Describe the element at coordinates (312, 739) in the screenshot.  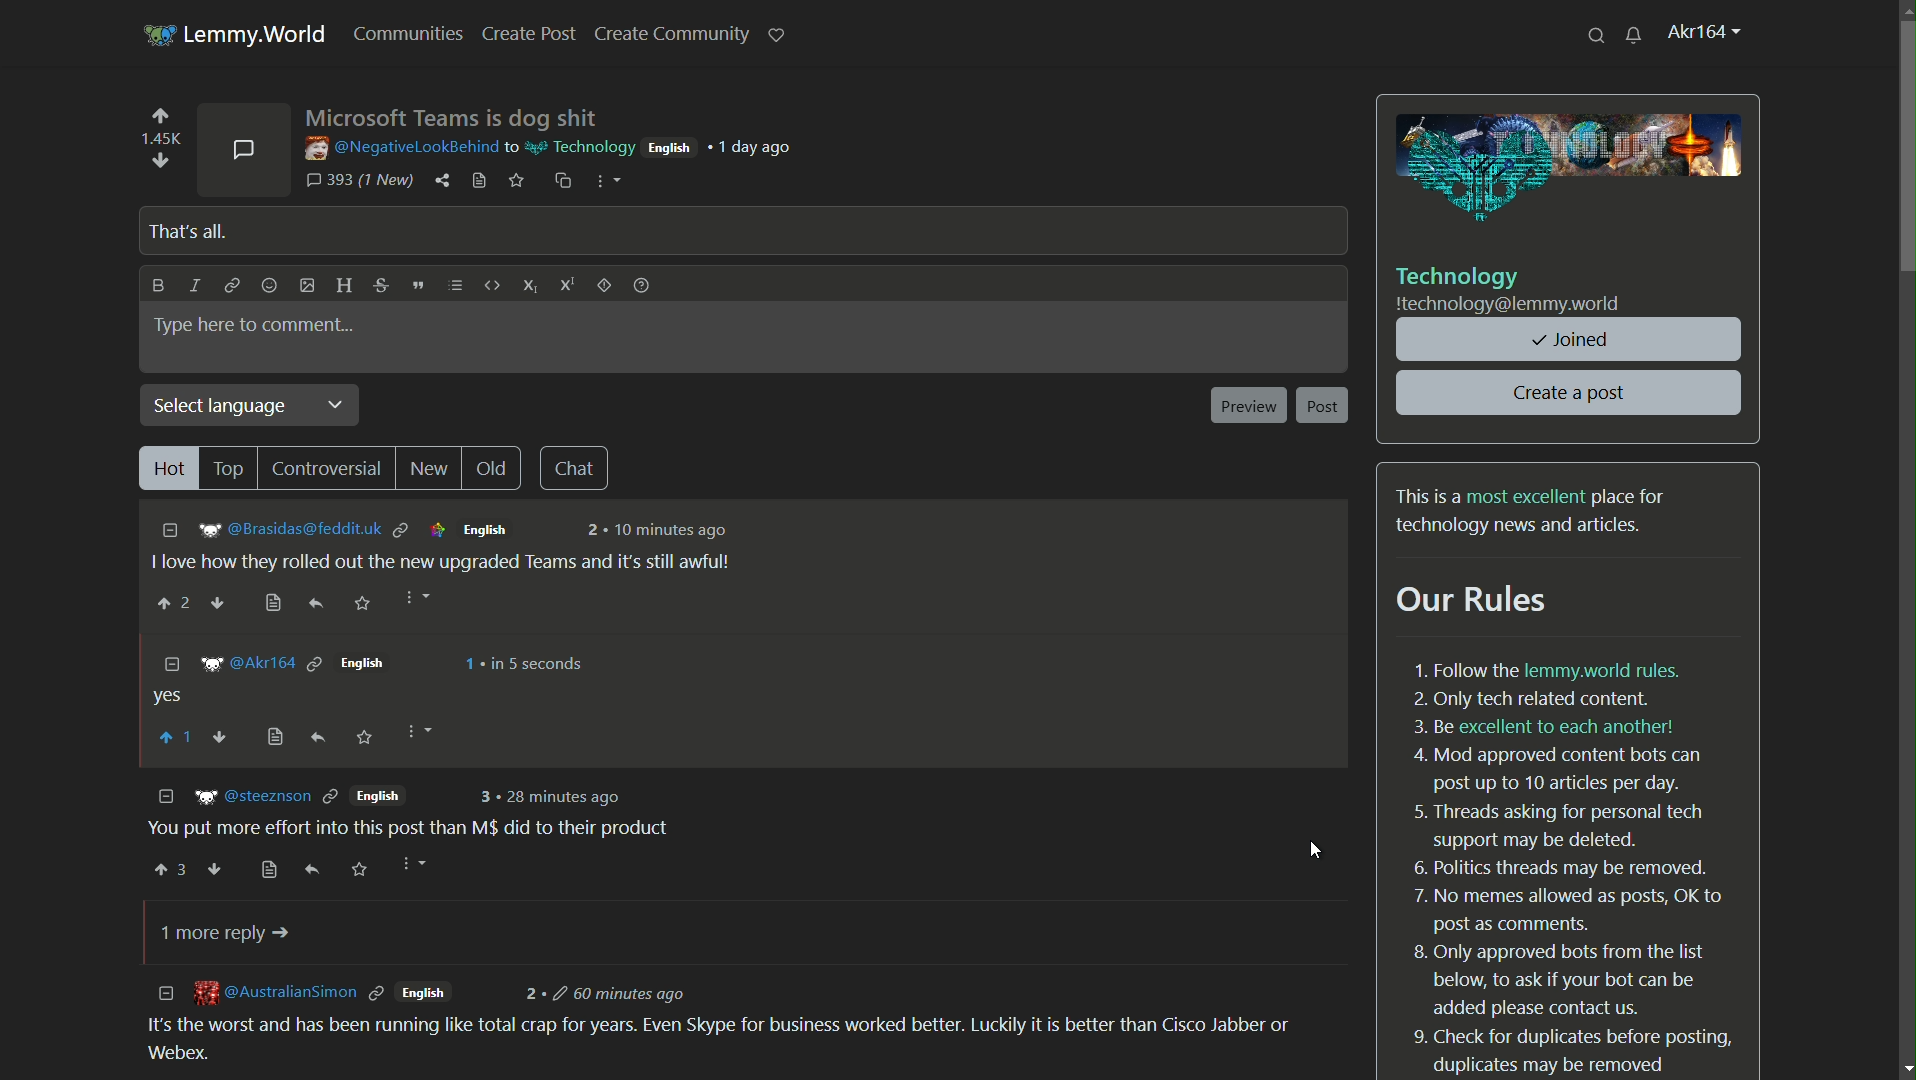
I see `reply` at that location.